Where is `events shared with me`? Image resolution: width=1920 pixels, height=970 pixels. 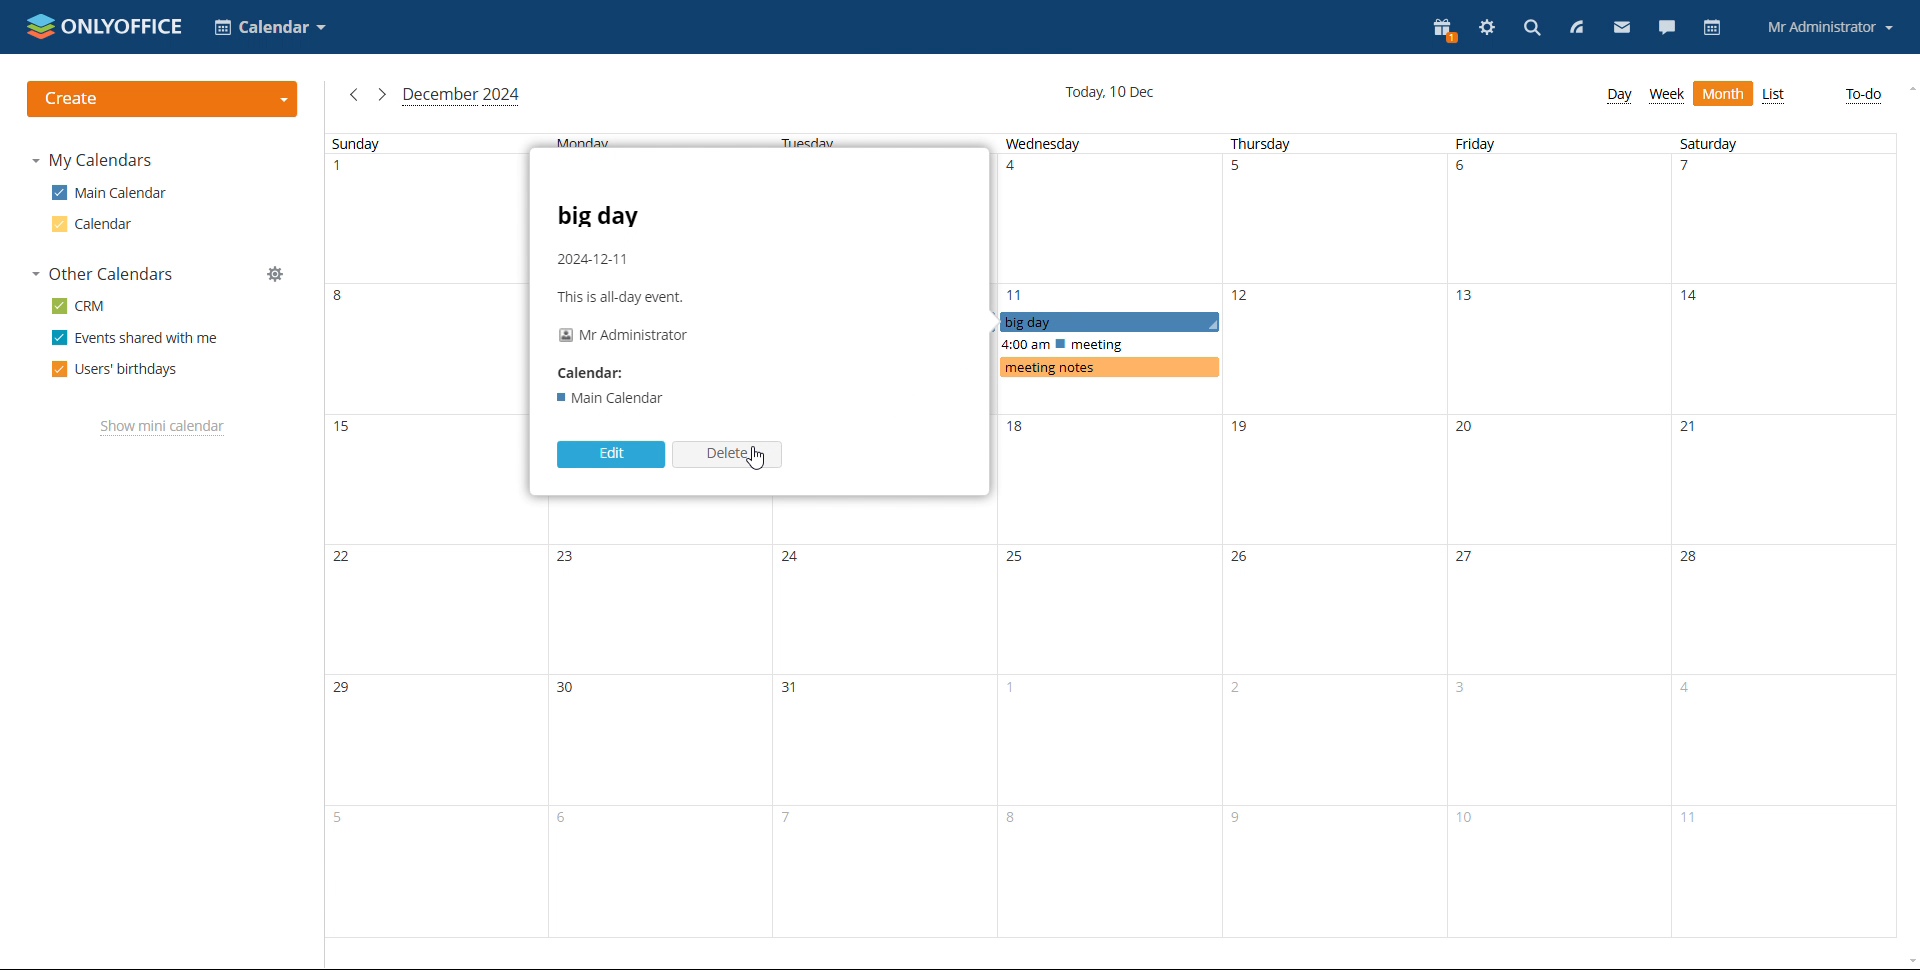
events shared with me is located at coordinates (137, 338).